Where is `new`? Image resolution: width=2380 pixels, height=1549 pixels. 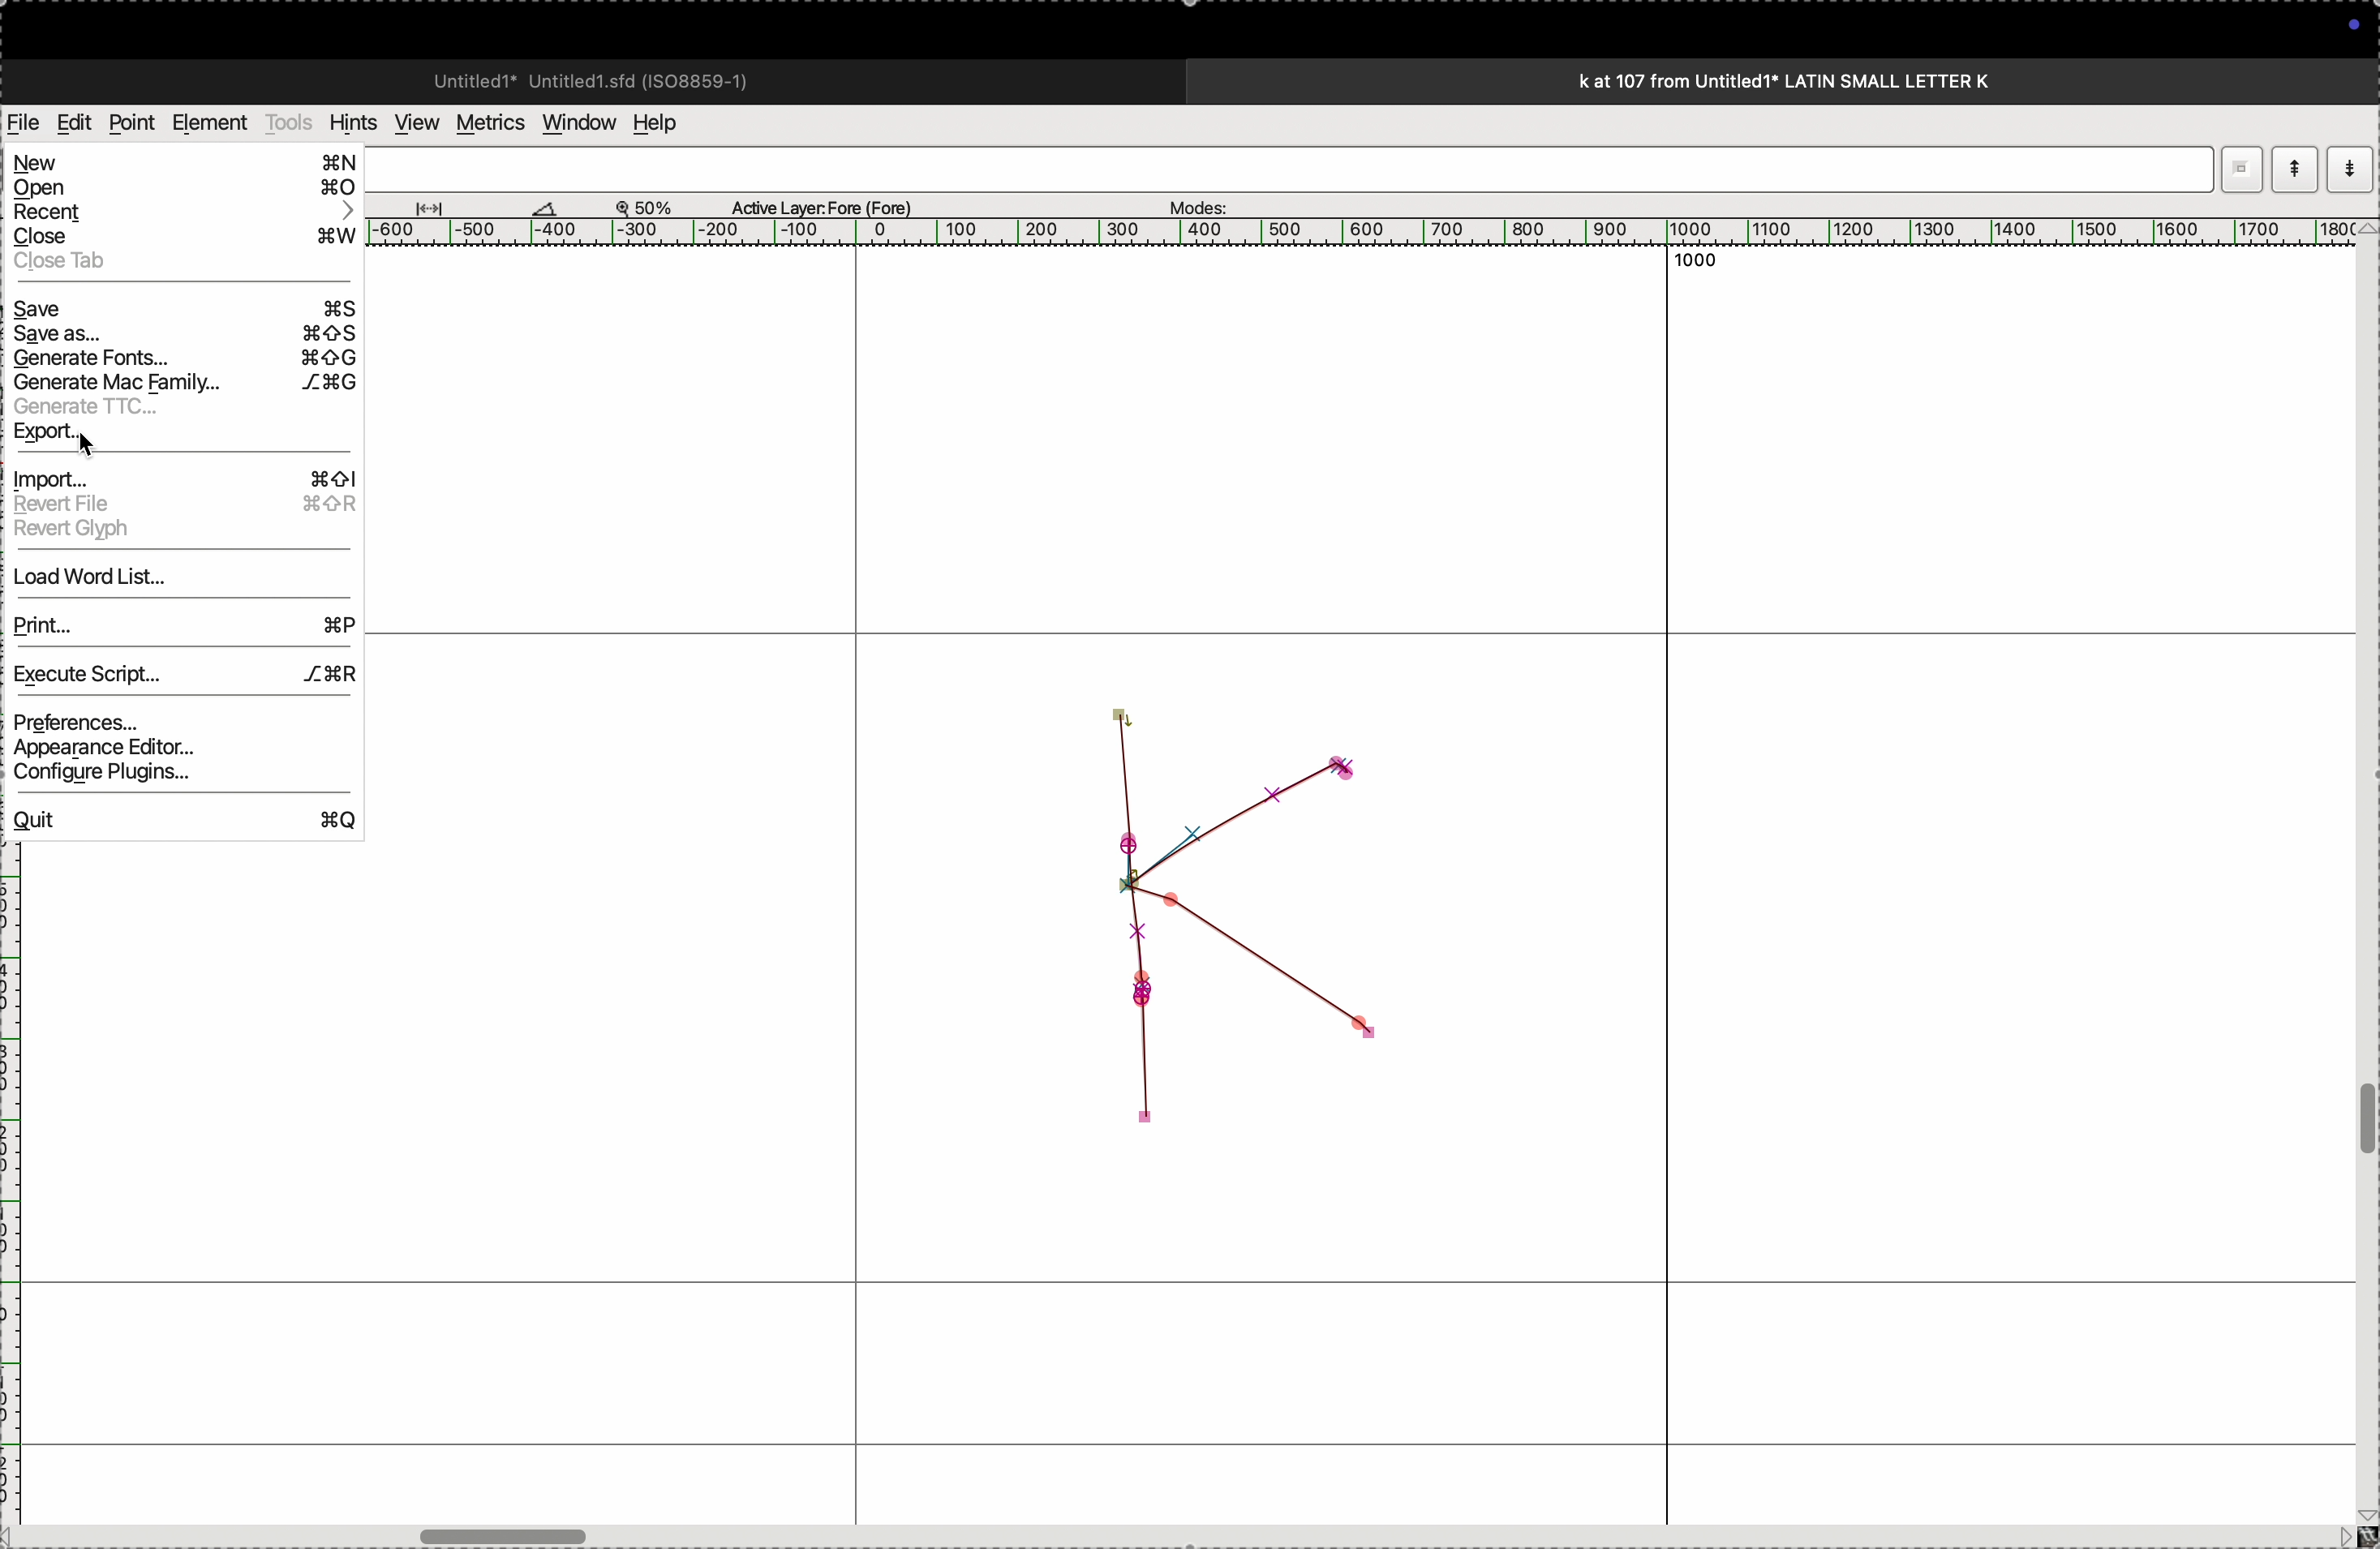 new is located at coordinates (192, 166).